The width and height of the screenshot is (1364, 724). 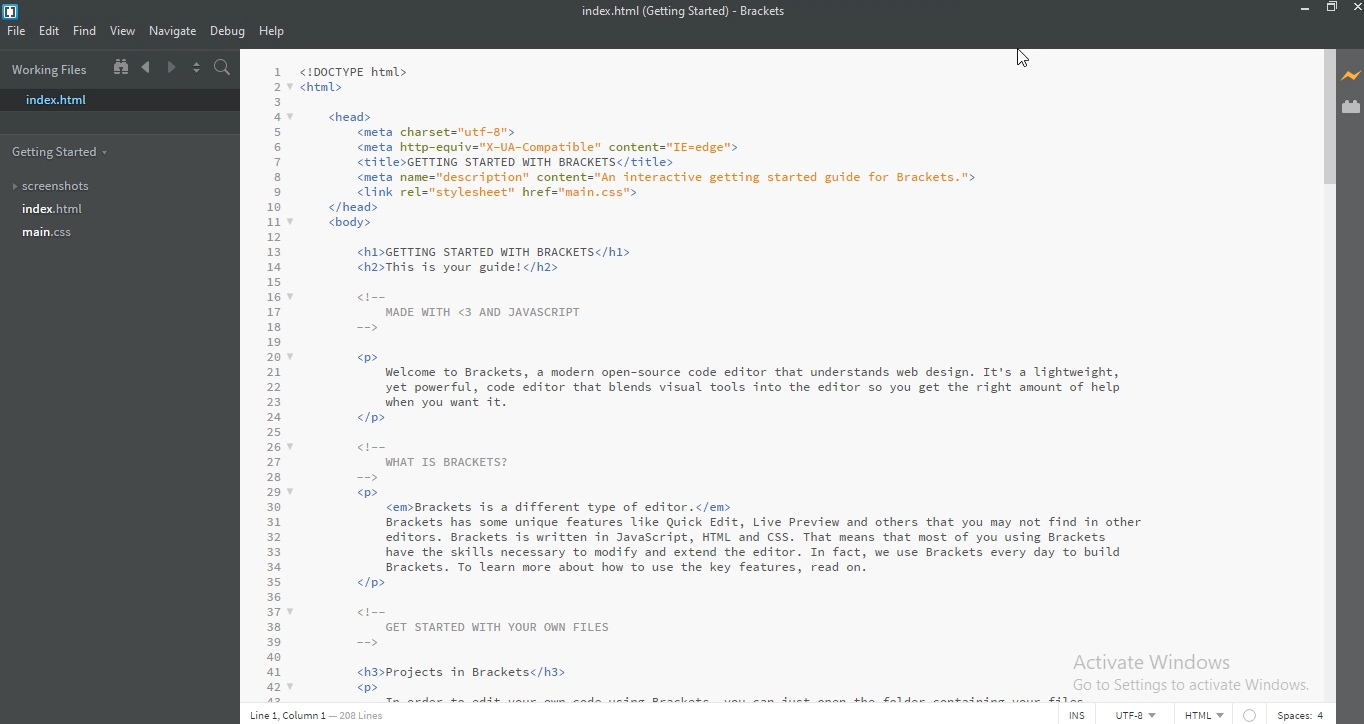 What do you see at coordinates (54, 209) in the screenshot?
I see `index.html` at bounding box center [54, 209].